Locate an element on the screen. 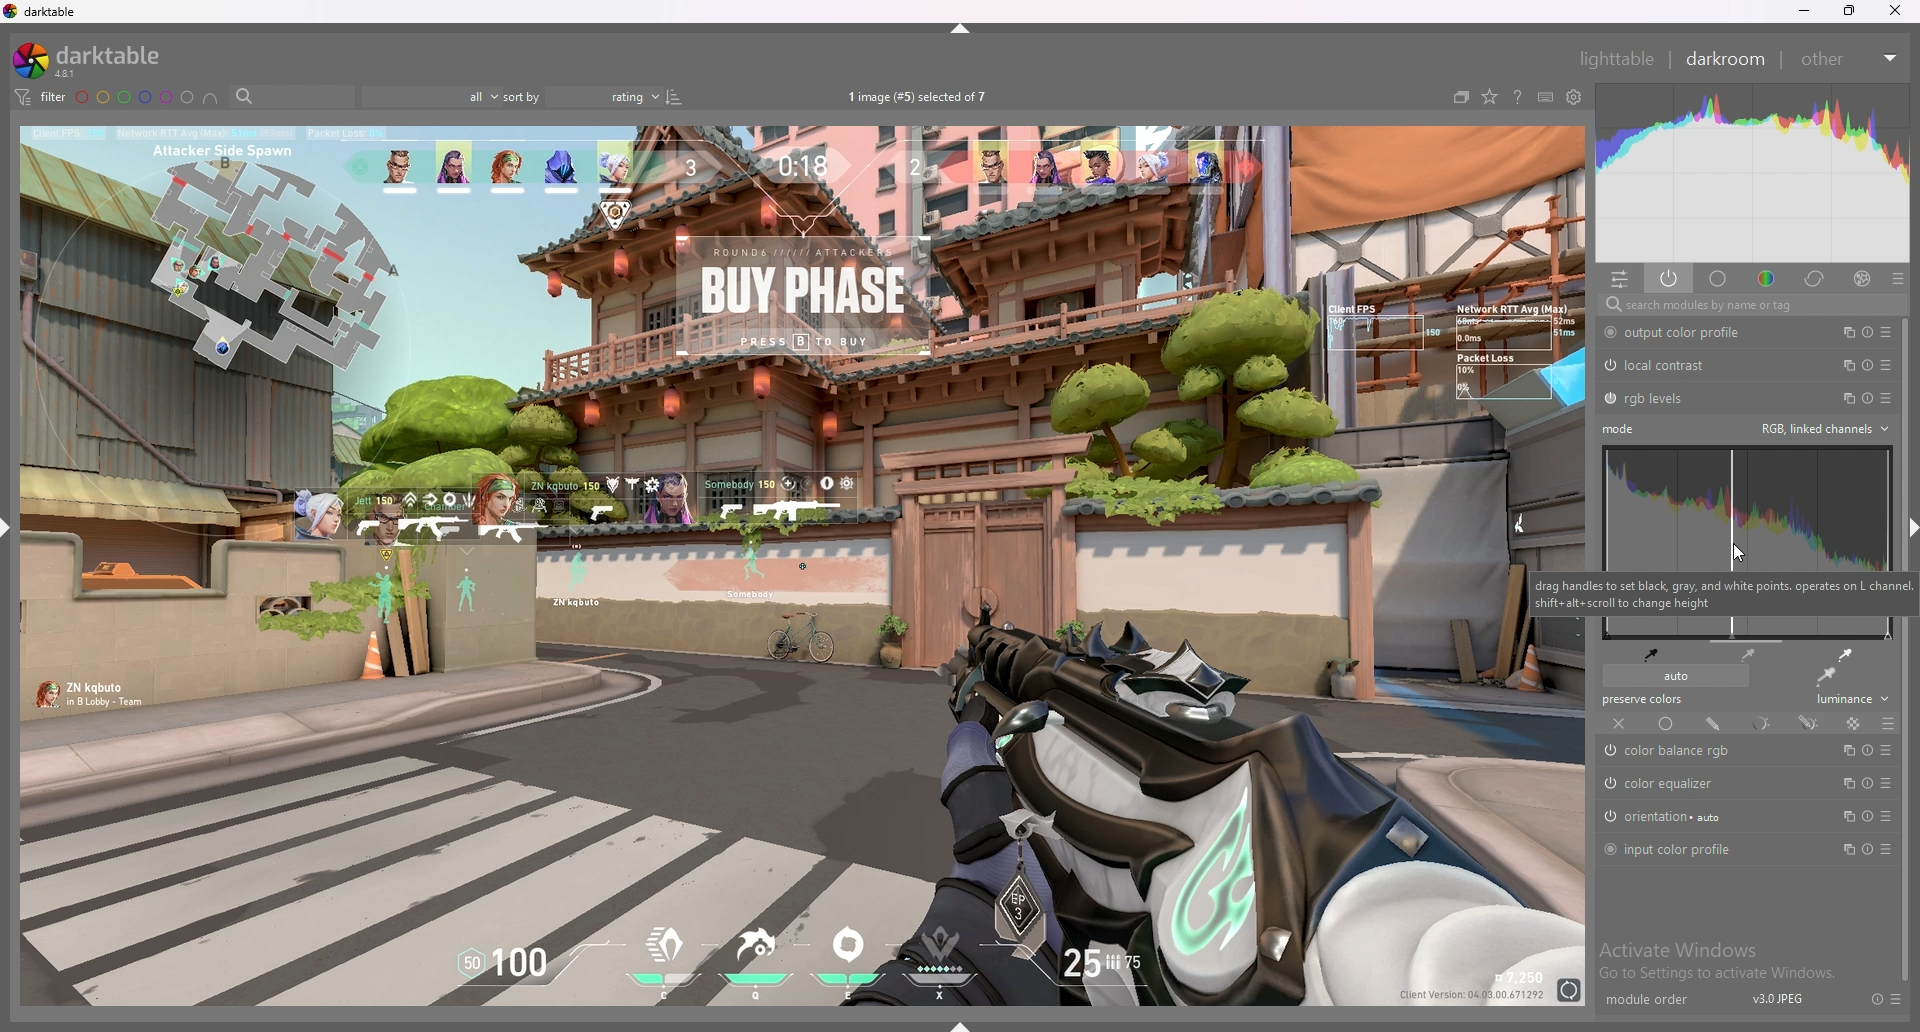 This screenshot has width=1920, height=1032. presets is located at coordinates (1886, 398).